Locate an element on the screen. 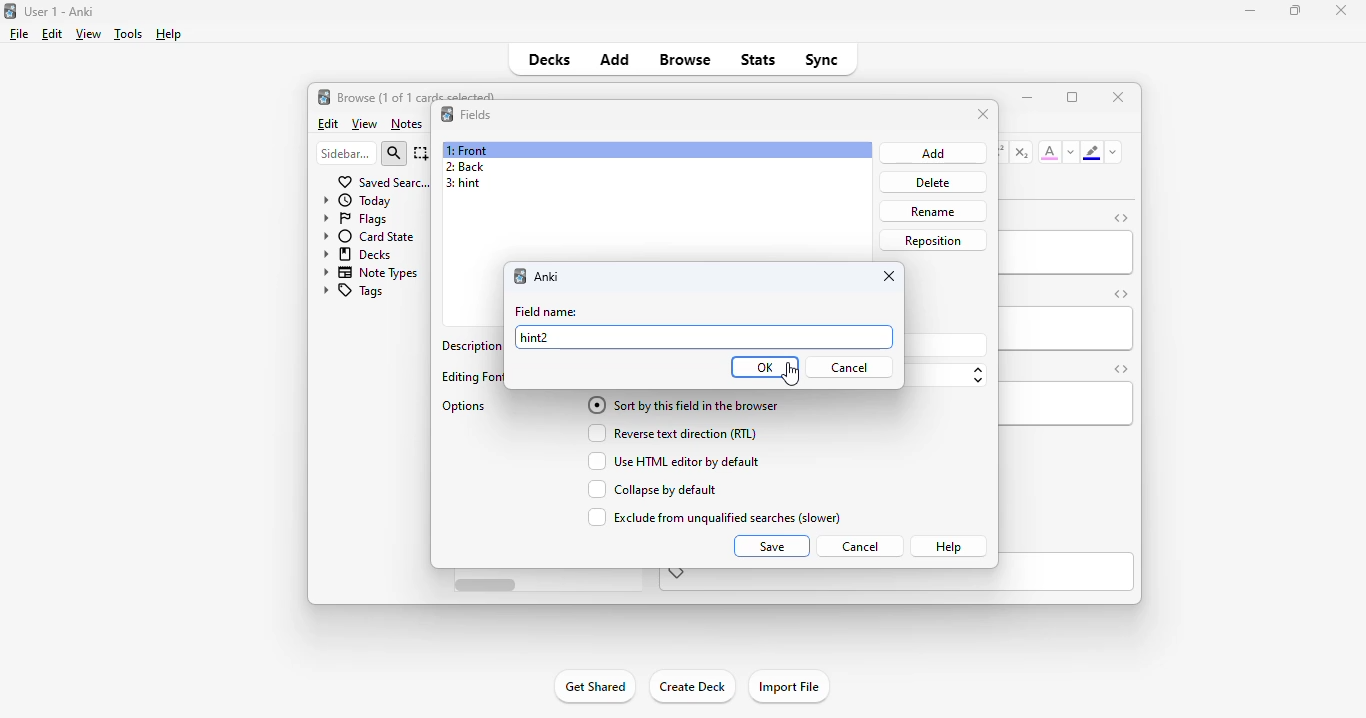 This screenshot has width=1366, height=718. add is located at coordinates (935, 153).